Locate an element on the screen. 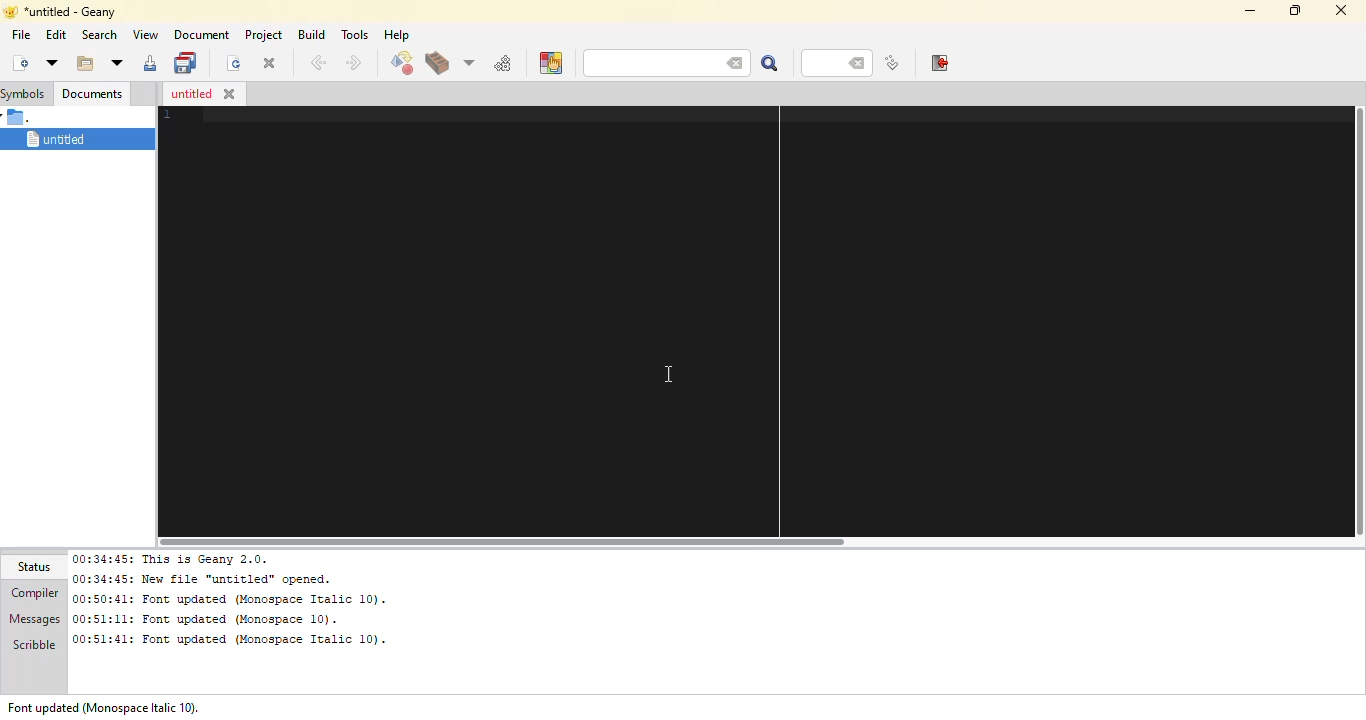  maximize is located at coordinates (1293, 9).